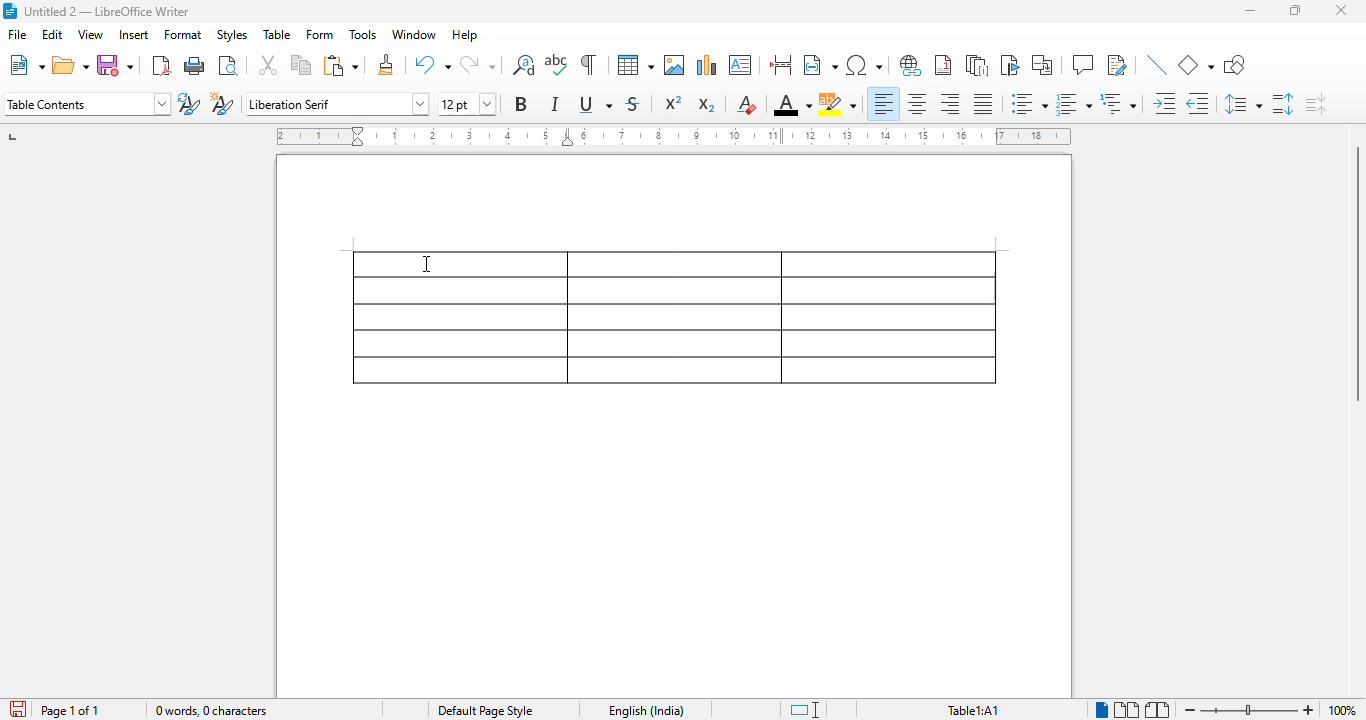  I want to click on font size, so click(468, 104).